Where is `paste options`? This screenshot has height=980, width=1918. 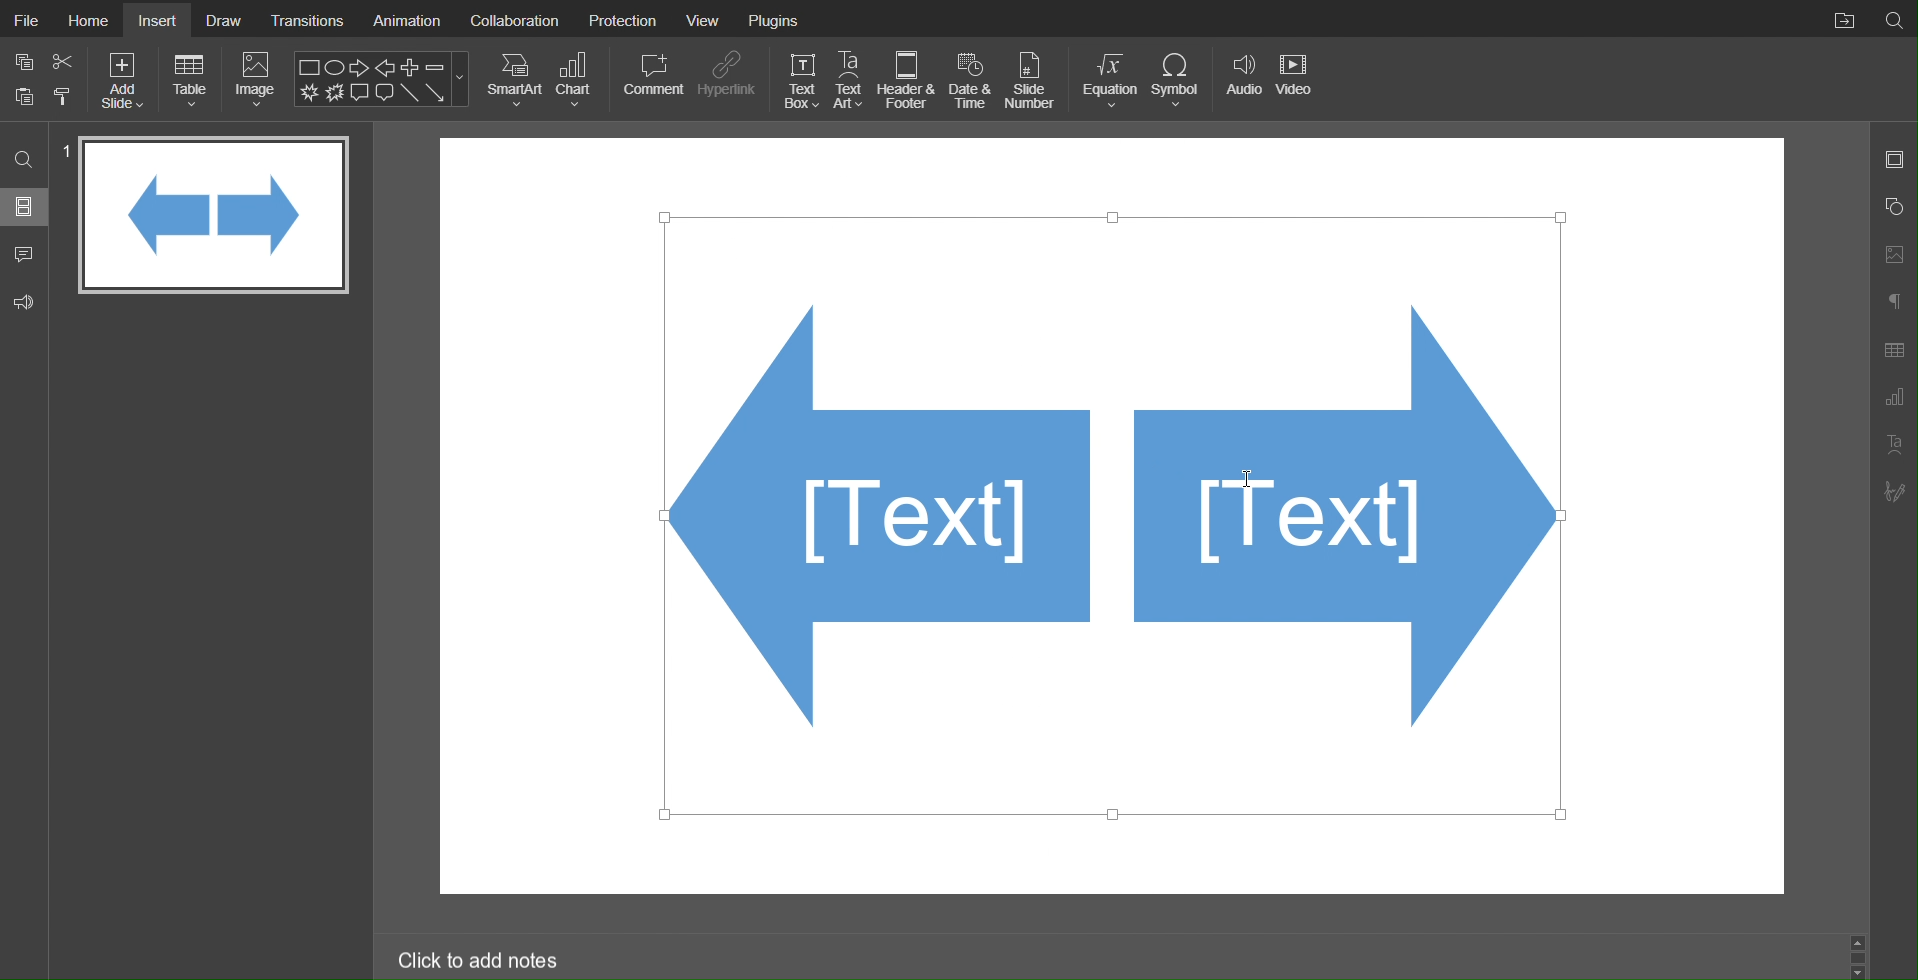
paste options is located at coordinates (64, 99).